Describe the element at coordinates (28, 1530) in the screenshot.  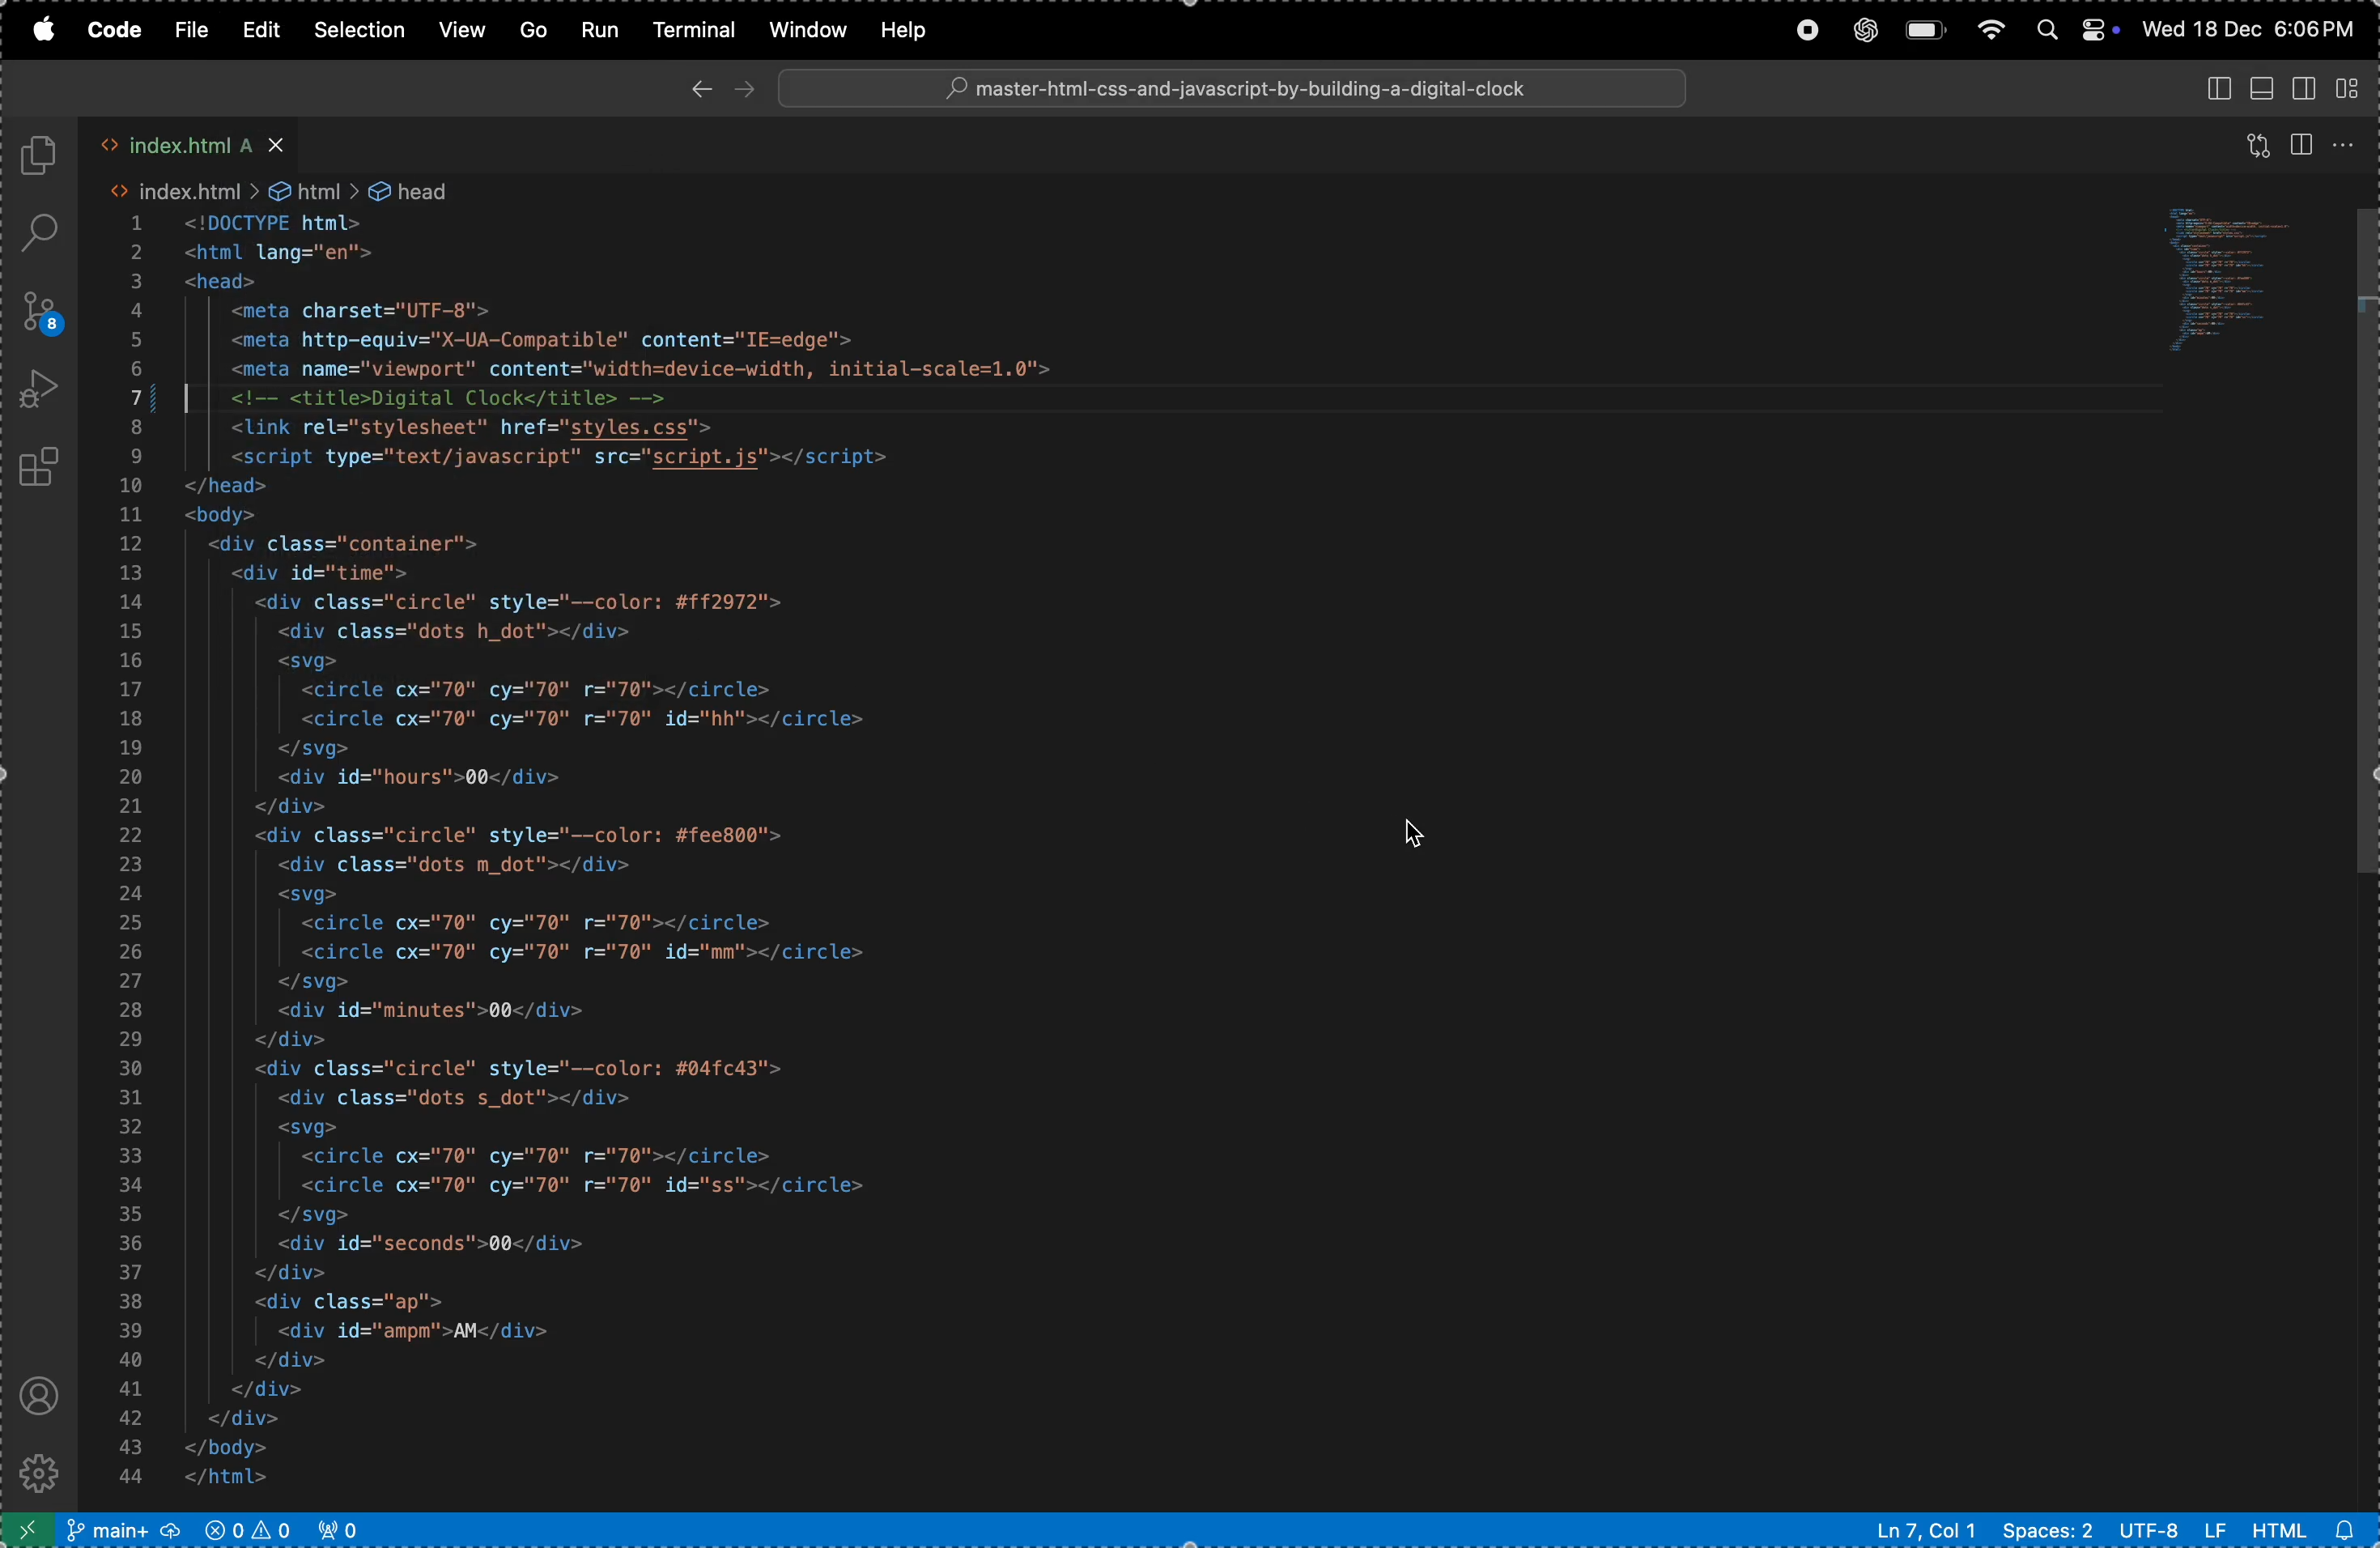
I see `open remote window` at that location.